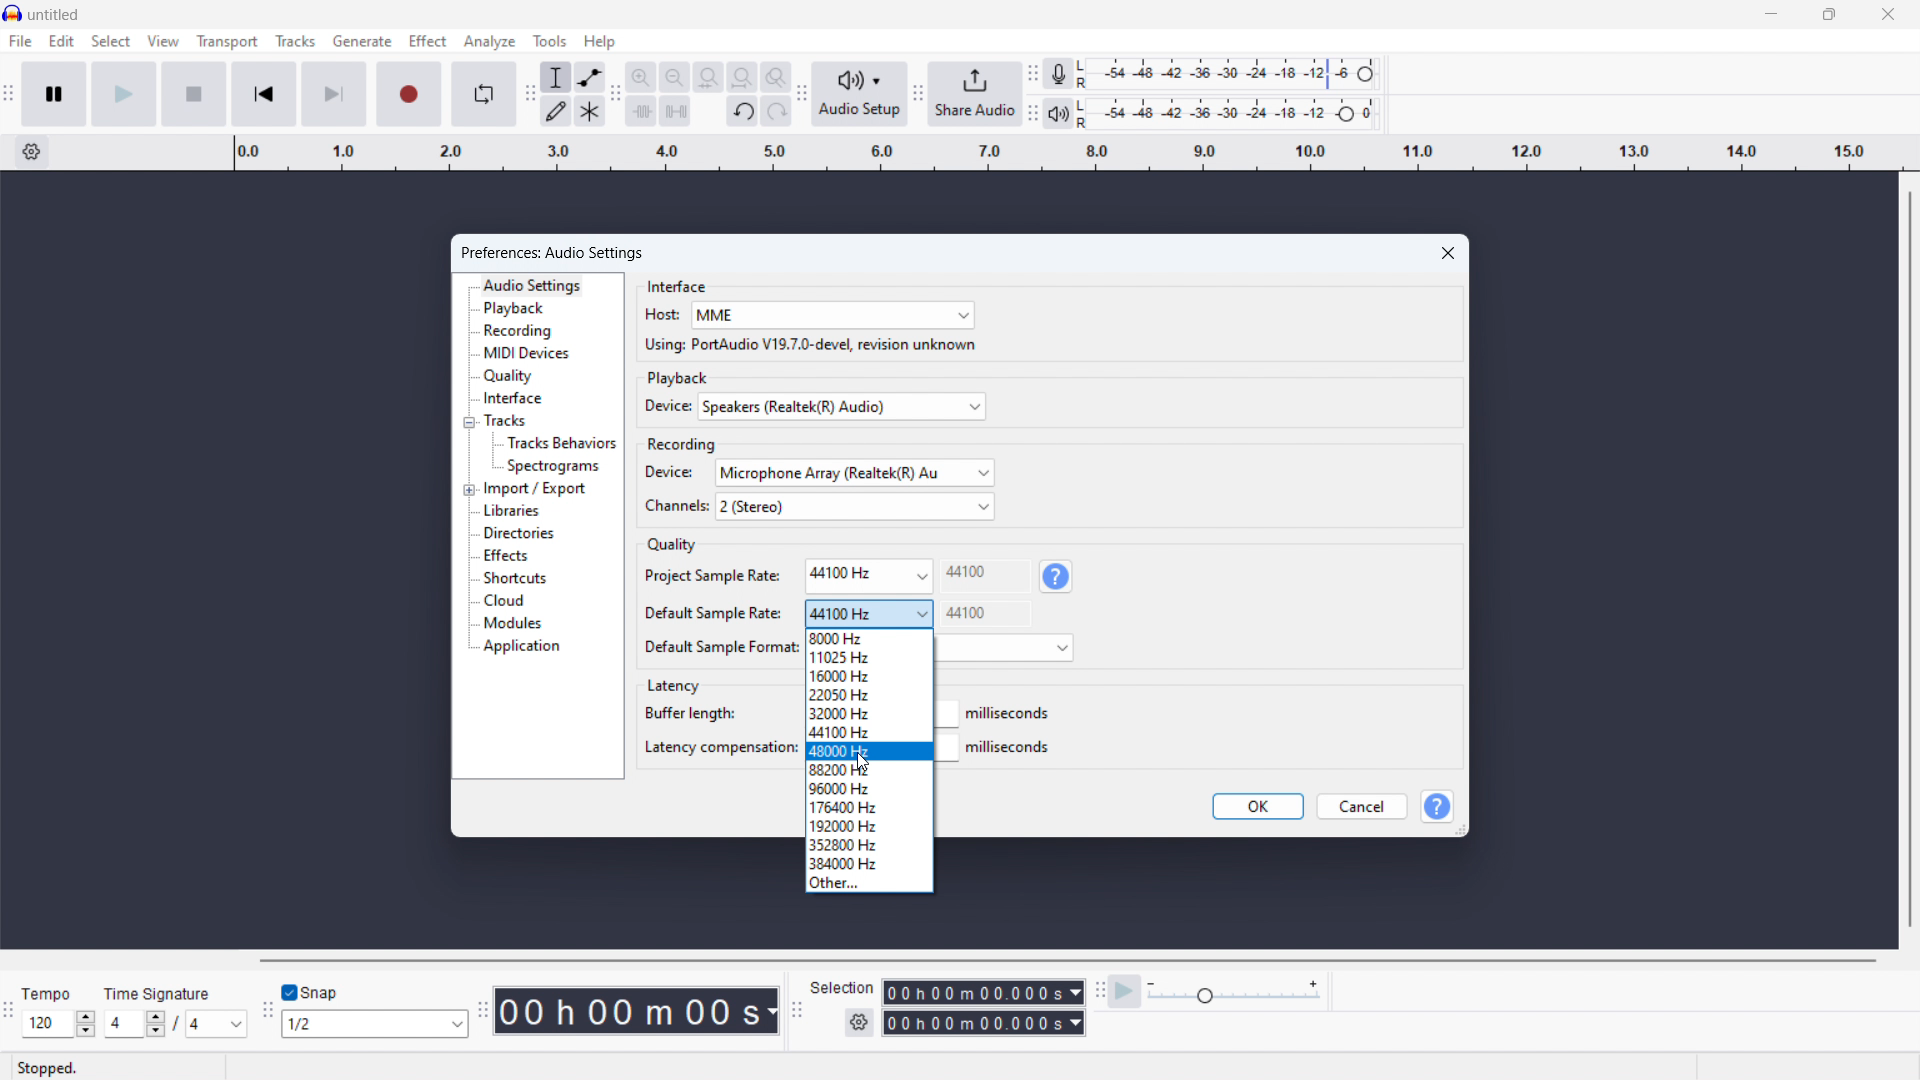 The image size is (1920, 1080). Describe the element at coordinates (1057, 576) in the screenshot. I see `help` at that location.